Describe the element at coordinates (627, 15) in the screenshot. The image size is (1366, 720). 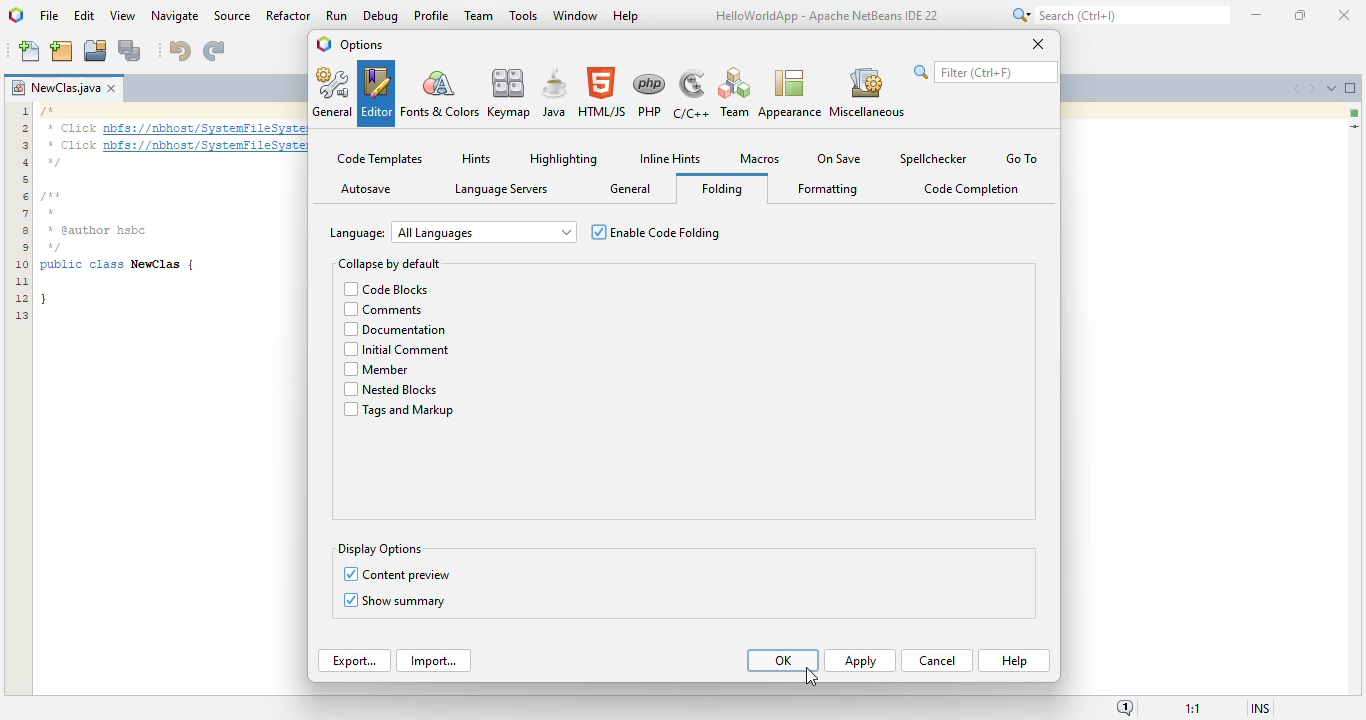
I see `help` at that location.